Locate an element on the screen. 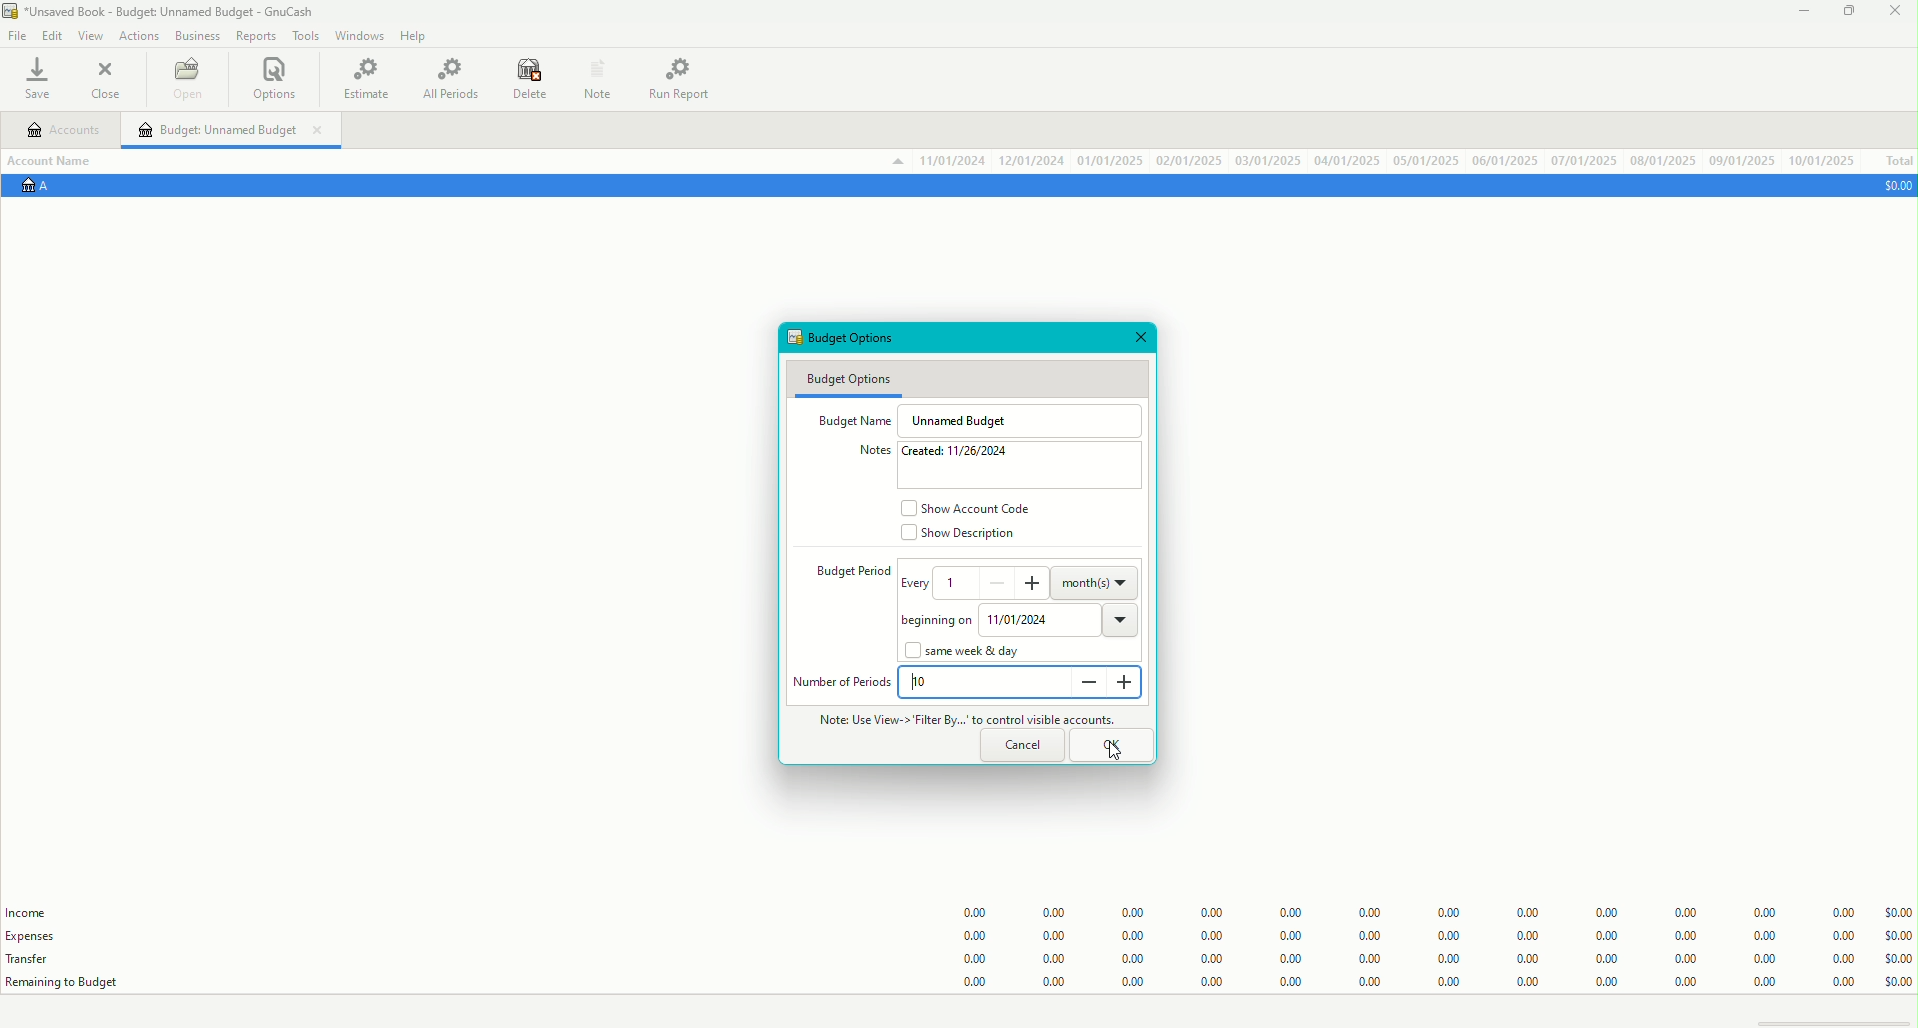 The image size is (1918, 1028). Remaining to Budget is located at coordinates (66, 982).